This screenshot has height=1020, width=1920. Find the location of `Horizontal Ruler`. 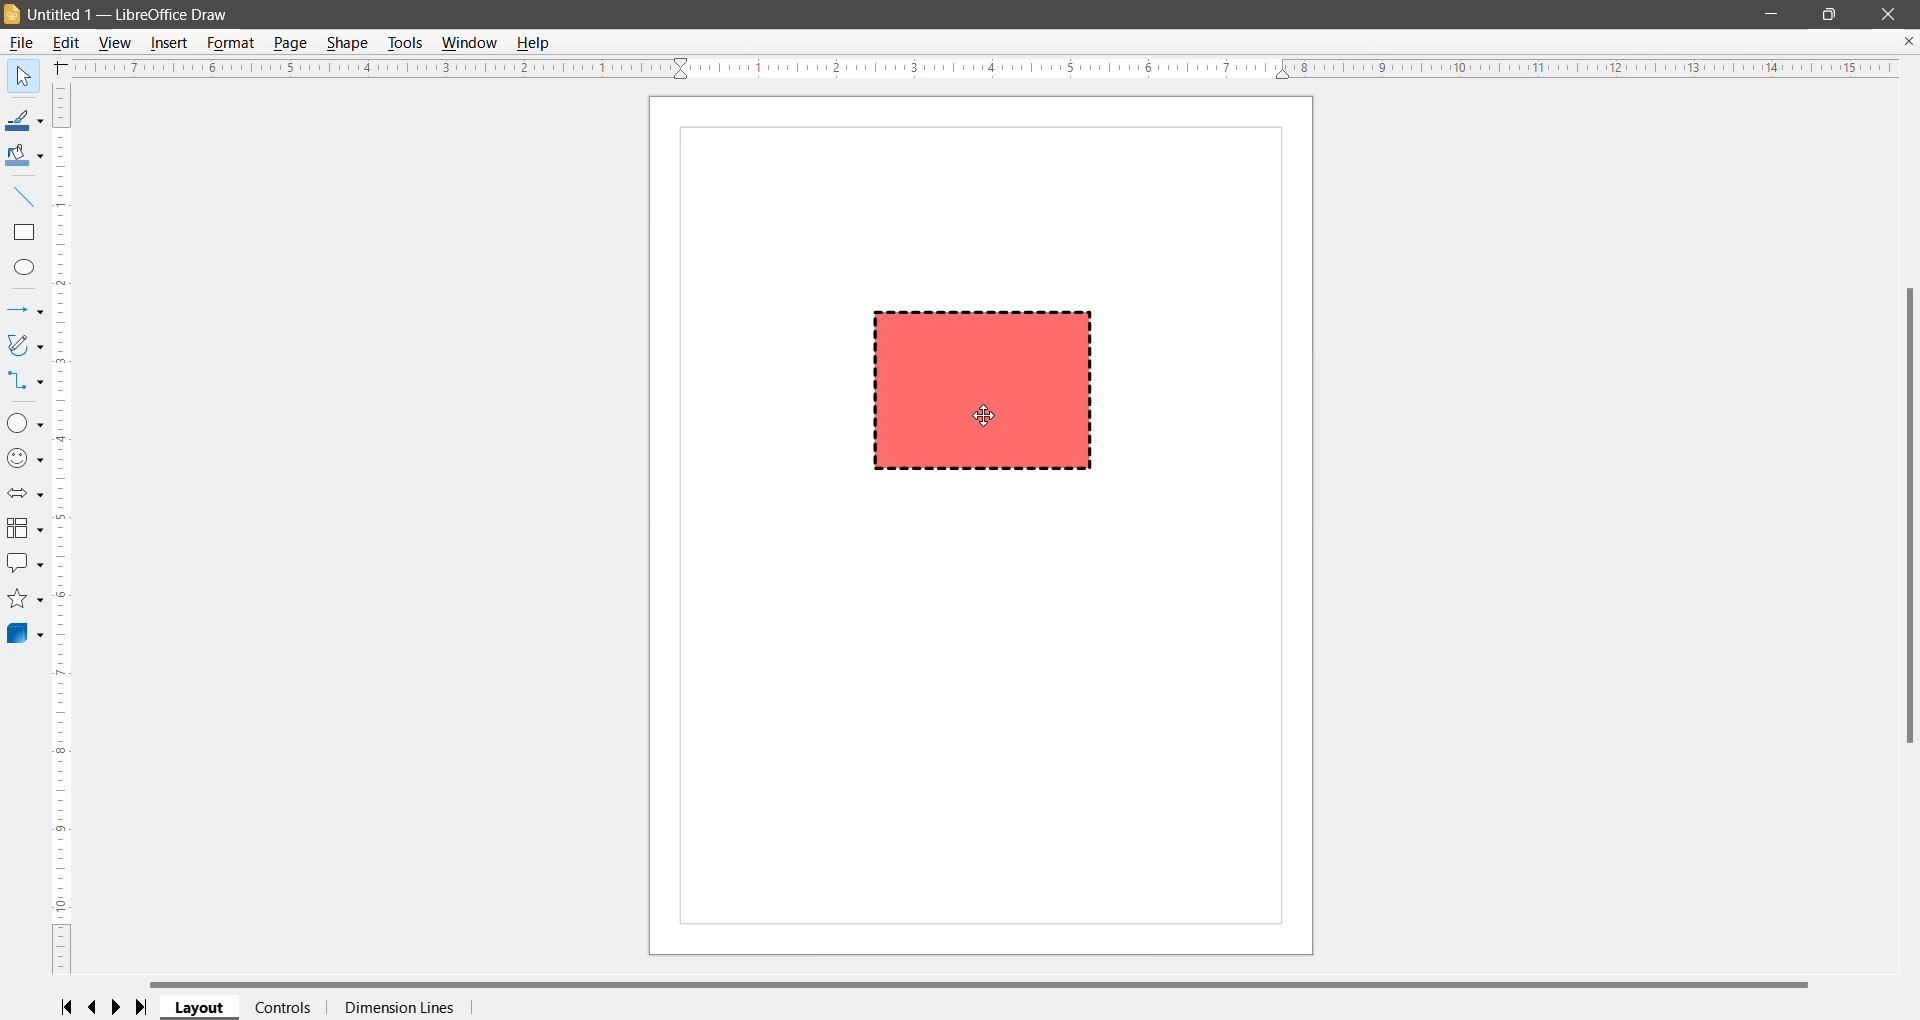

Horizontal Ruler is located at coordinates (983, 68).